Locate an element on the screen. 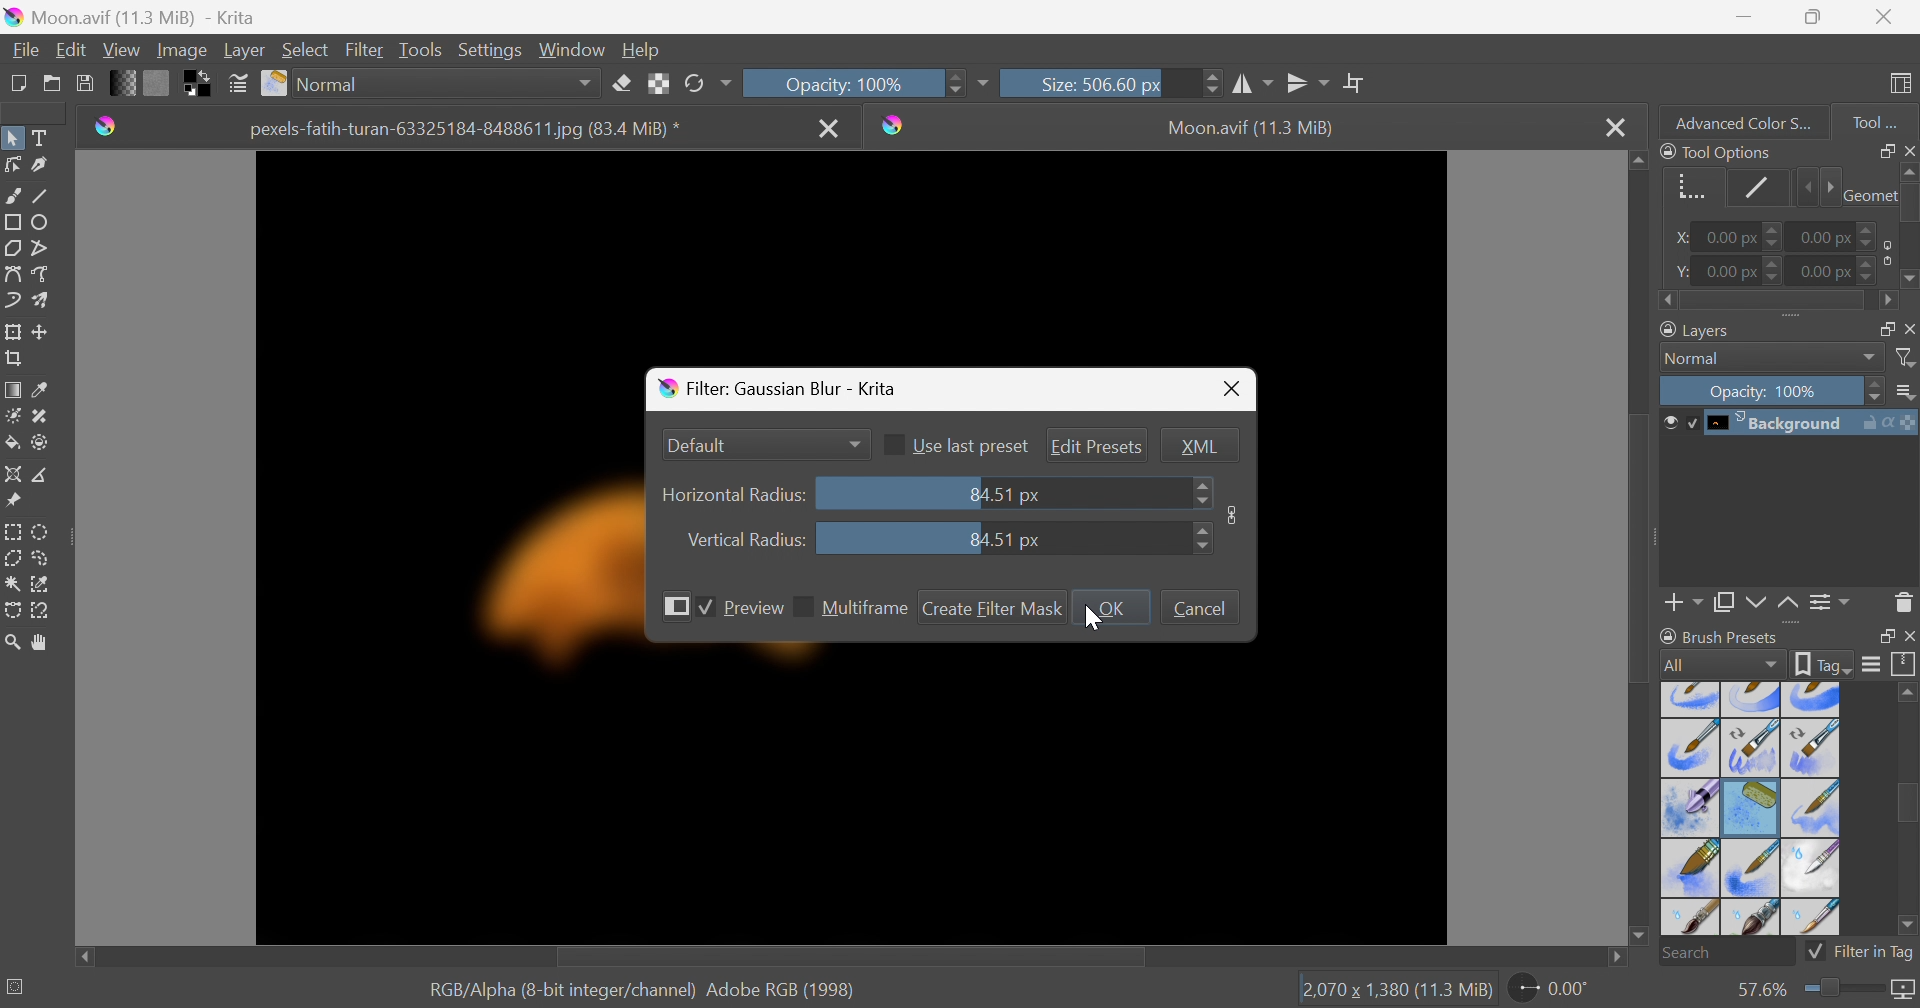 The image size is (1920, 1008). Size: 506.60 px is located at coordinates (1111, 82).